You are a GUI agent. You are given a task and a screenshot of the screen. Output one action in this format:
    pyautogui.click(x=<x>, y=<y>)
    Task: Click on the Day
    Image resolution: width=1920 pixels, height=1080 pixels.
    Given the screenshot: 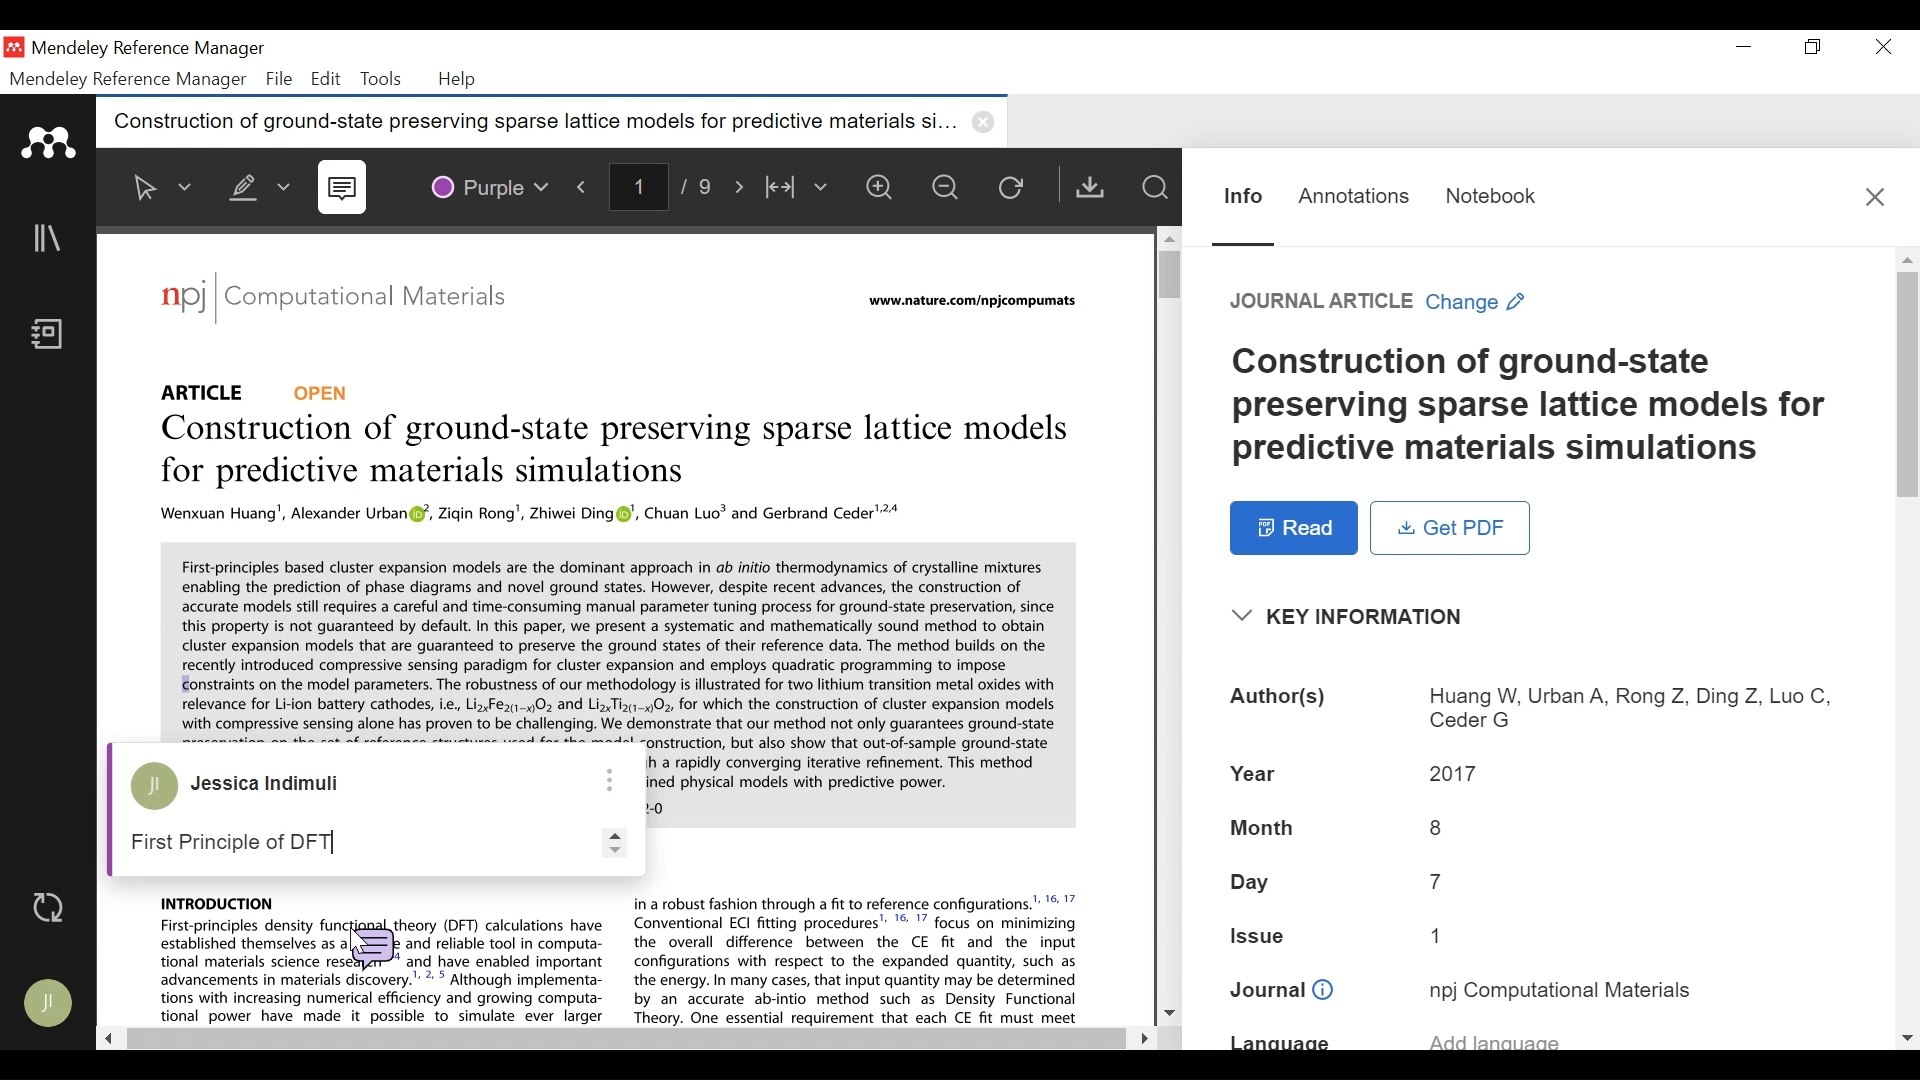 What is the action you would take?
    pyautogui.click(x=1537, y=885)
    